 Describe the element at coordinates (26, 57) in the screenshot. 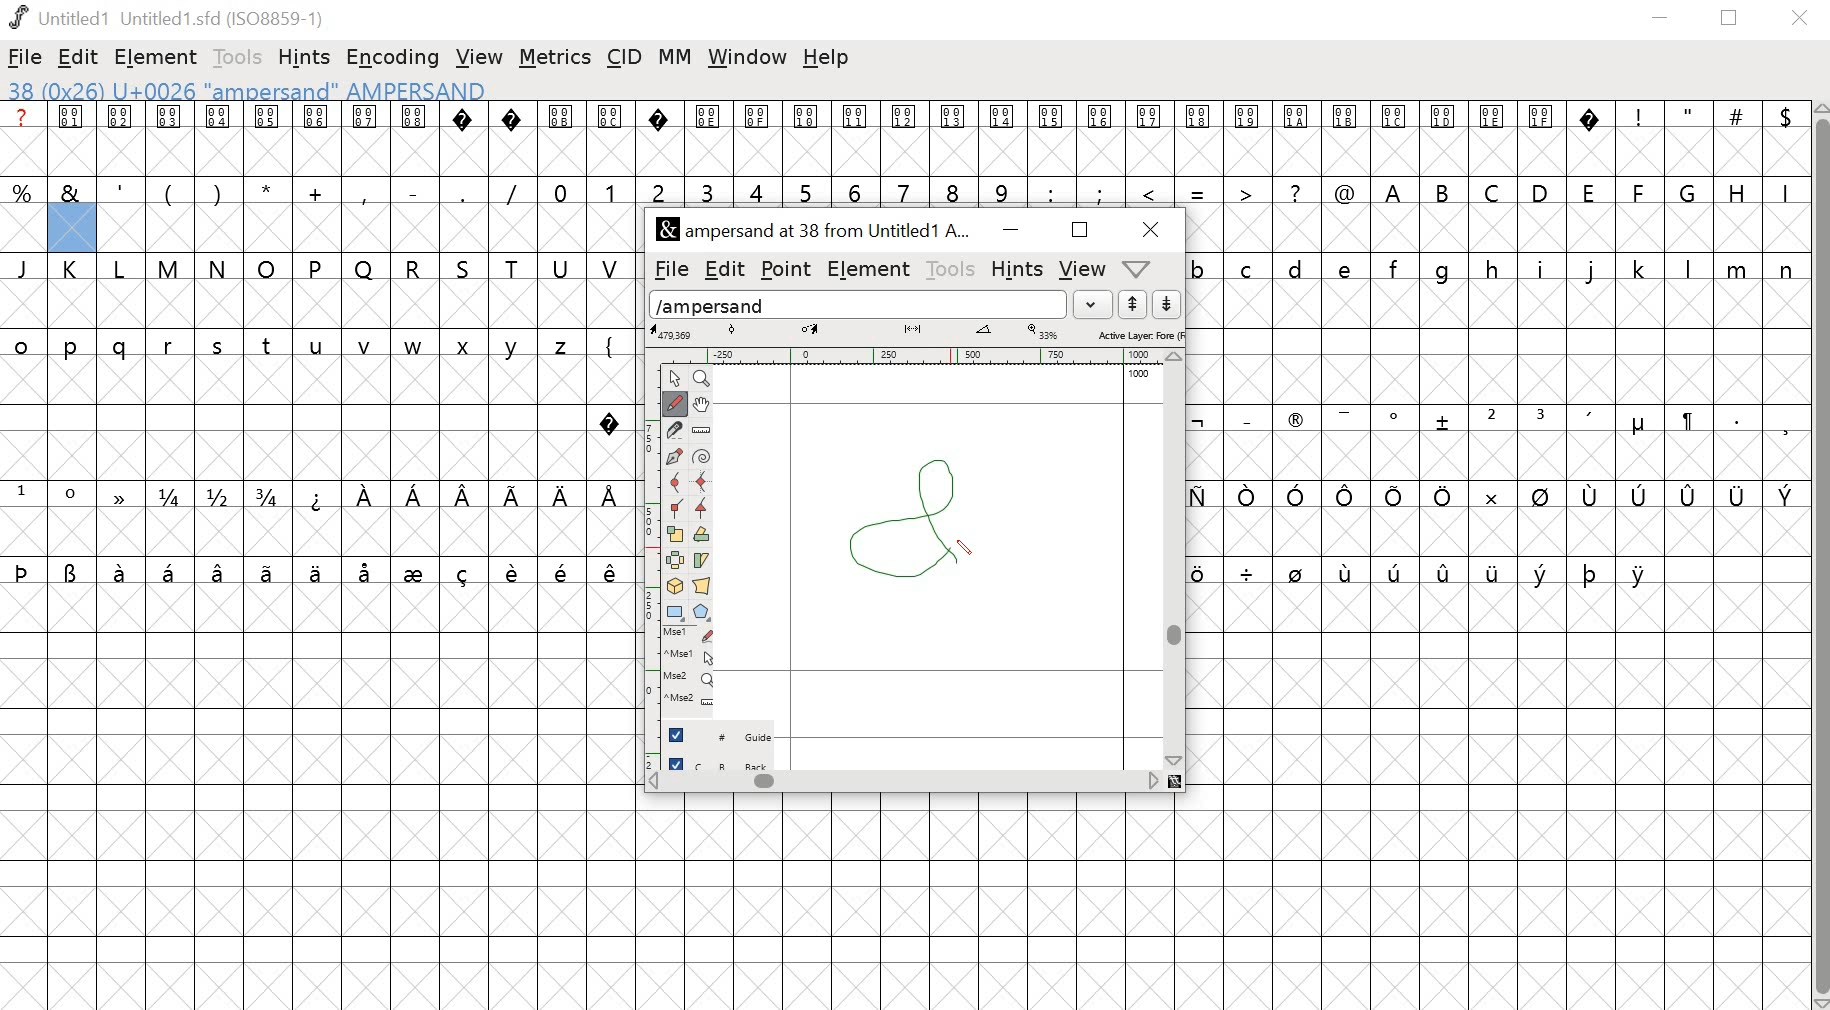

I see `file` at that location.